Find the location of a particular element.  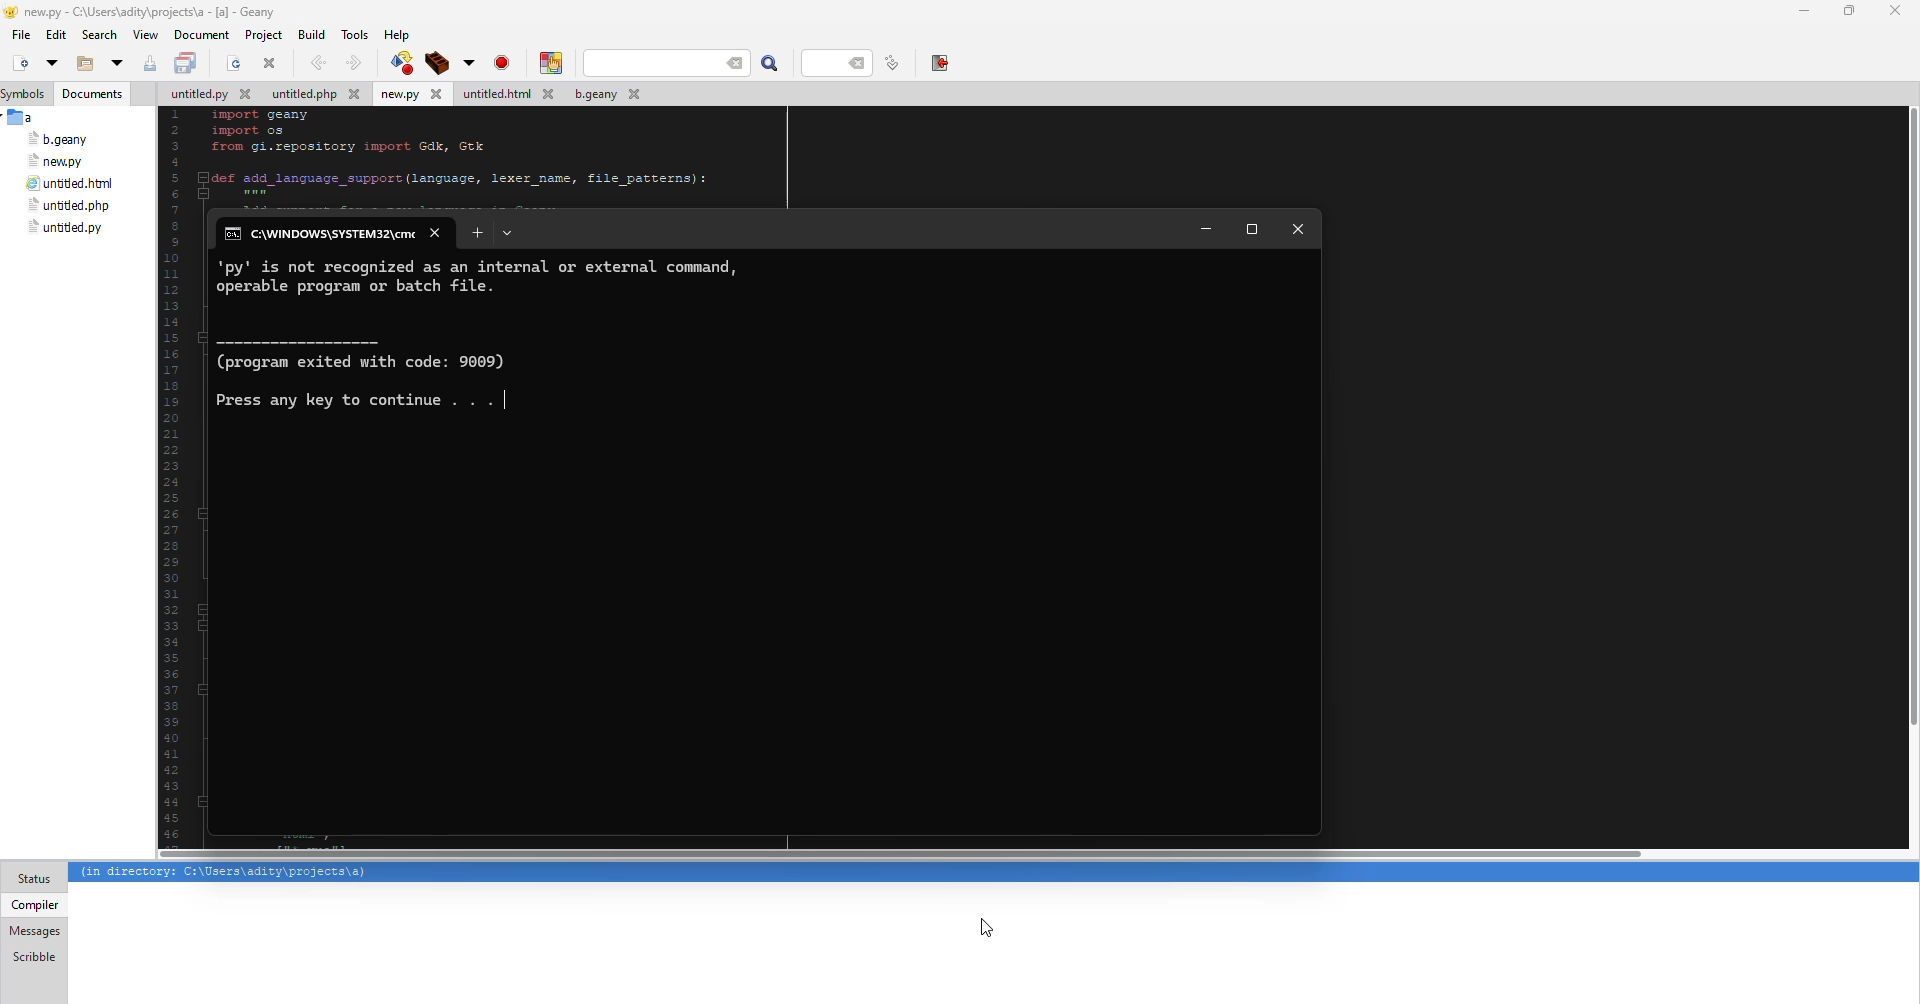

search is located at coordinates (99, 35).